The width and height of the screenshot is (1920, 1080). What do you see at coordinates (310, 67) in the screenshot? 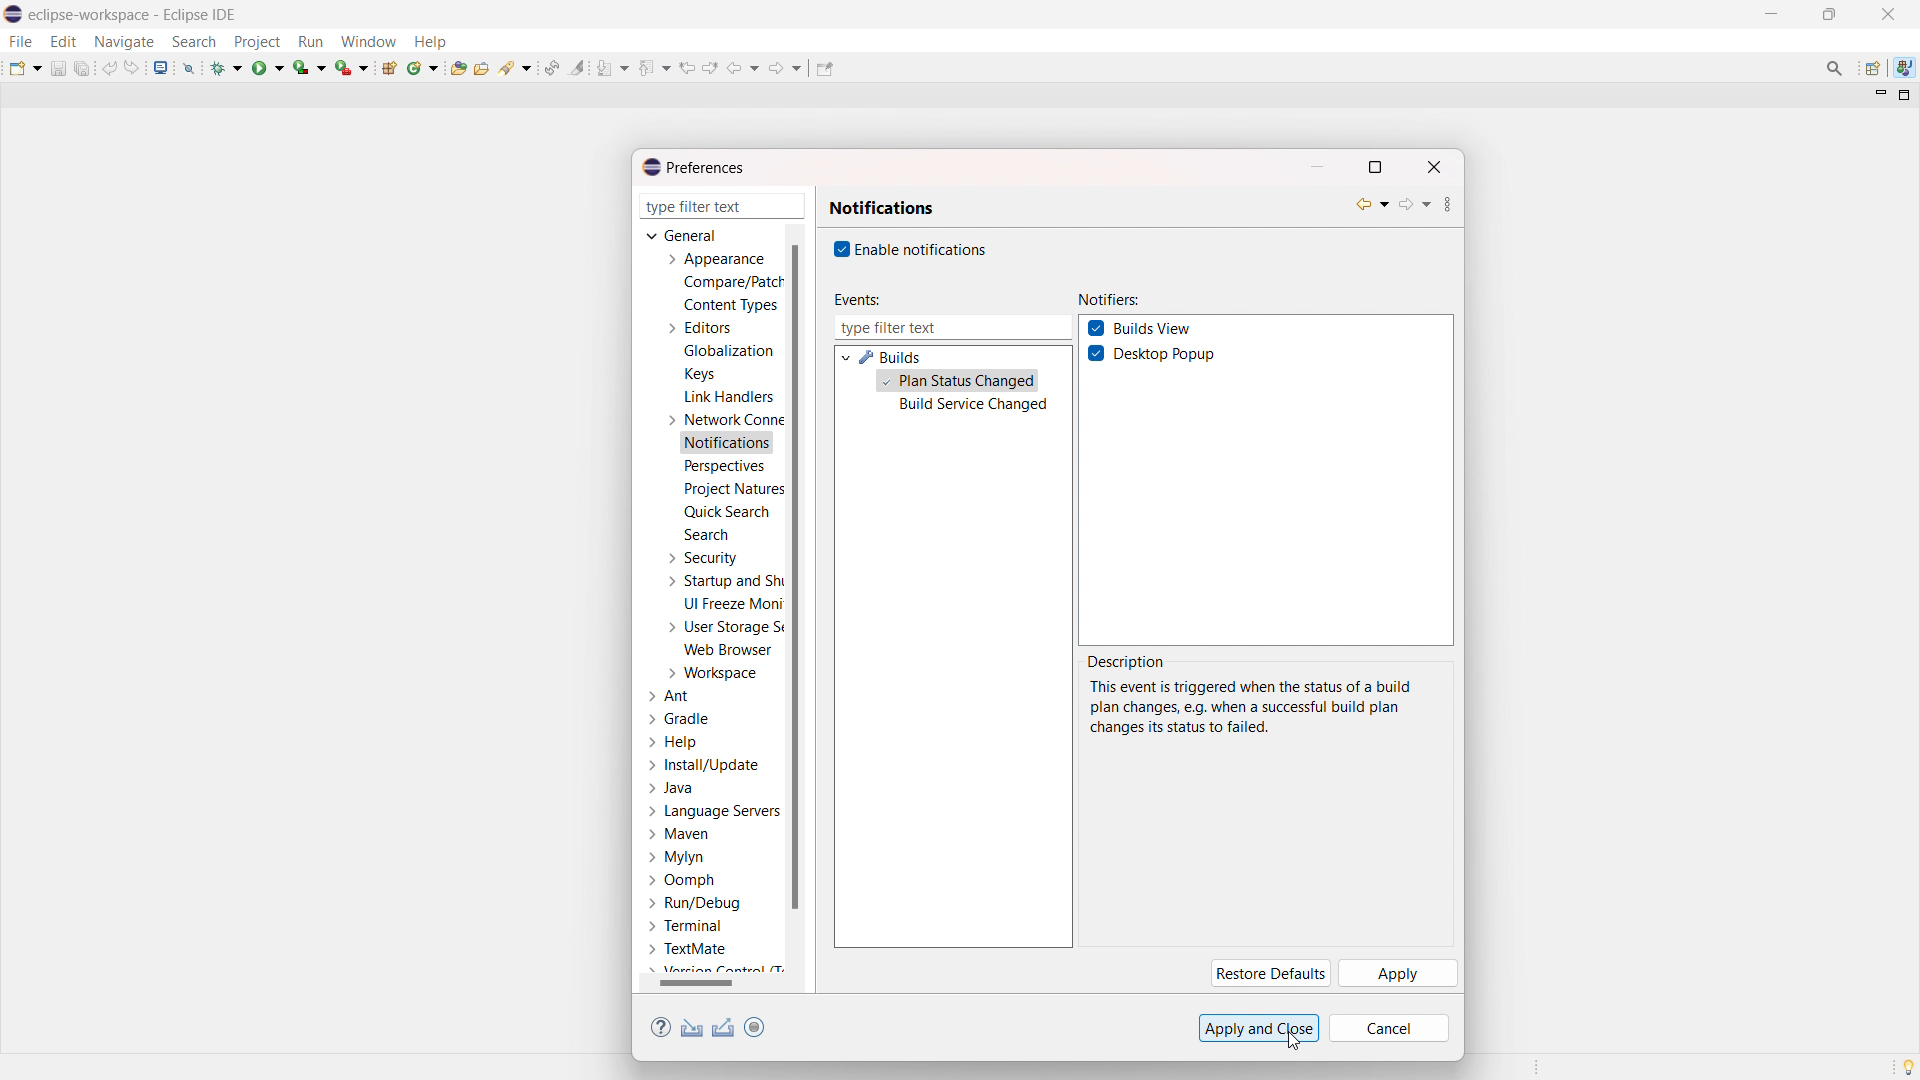
I see `coverage` at bounding box center [310, 67].